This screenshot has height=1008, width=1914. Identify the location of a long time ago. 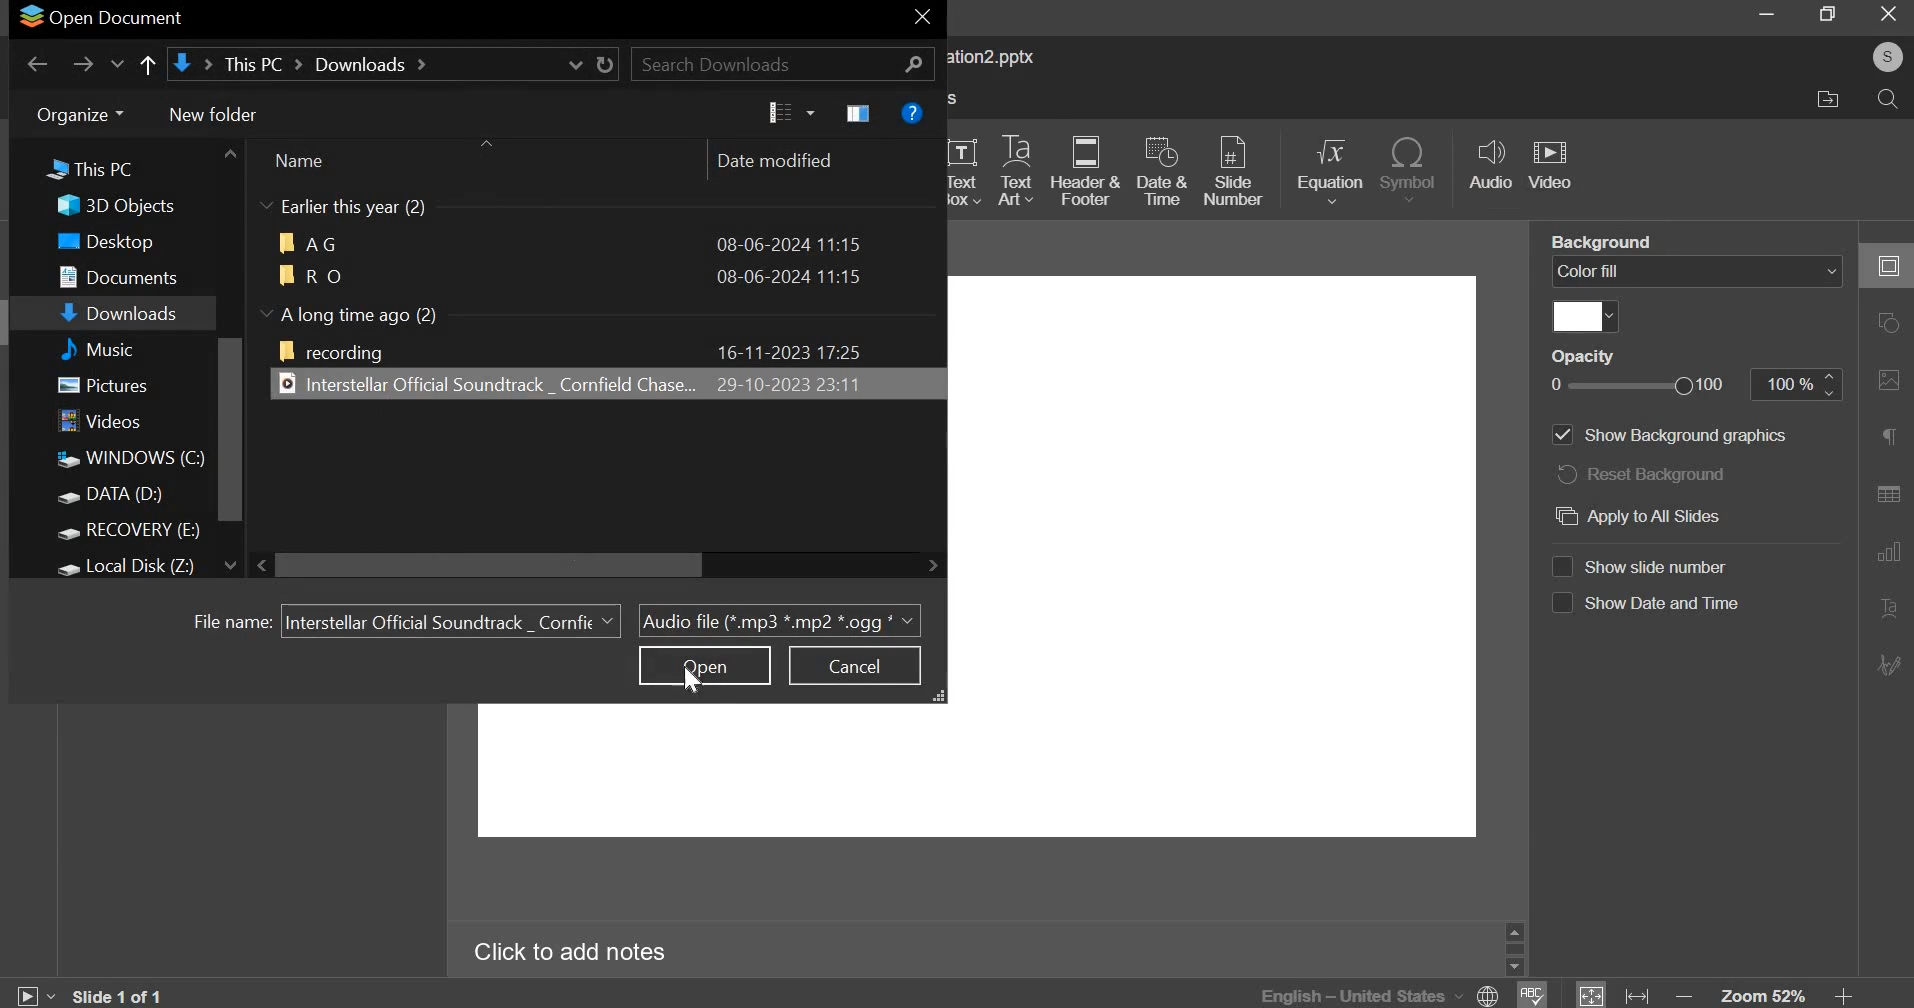
(365, 313).